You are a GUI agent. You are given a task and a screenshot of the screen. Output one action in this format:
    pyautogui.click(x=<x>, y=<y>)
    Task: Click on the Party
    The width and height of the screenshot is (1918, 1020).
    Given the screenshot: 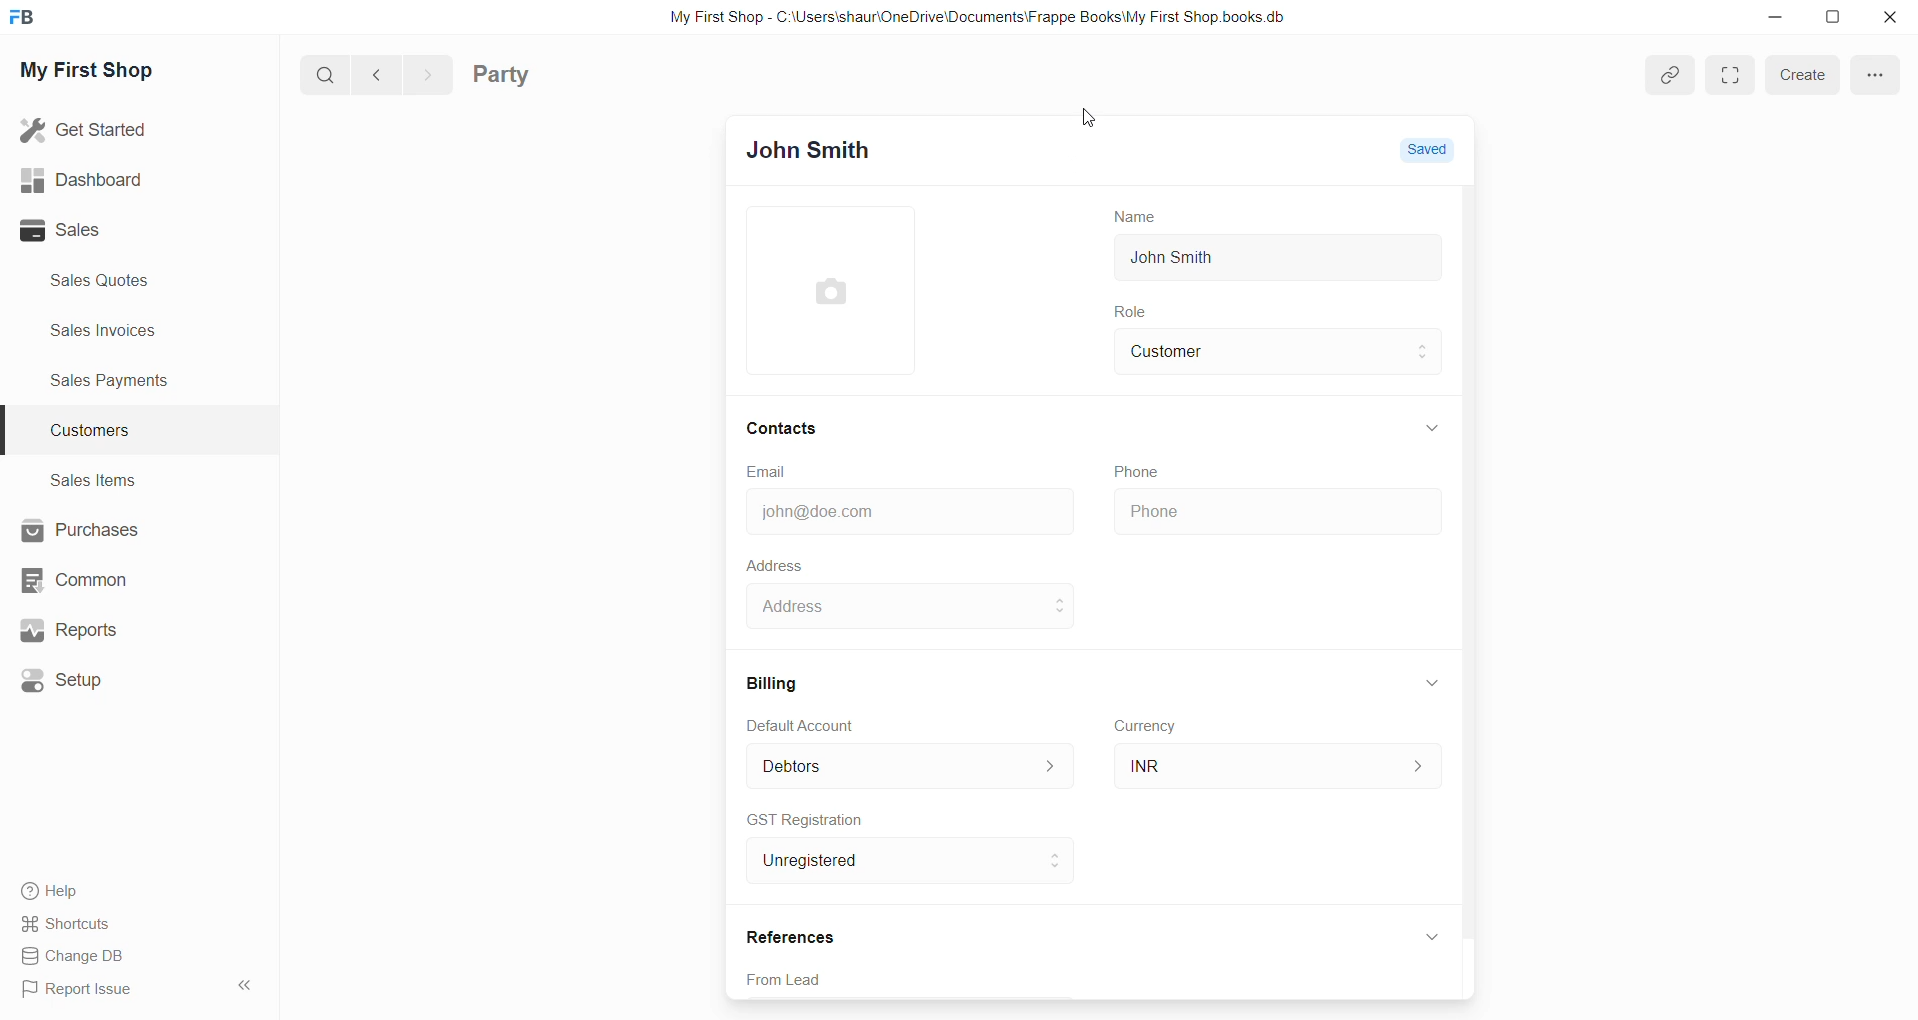 What is the action you would take?
    pyautogui.click(x=508, y=77)
    